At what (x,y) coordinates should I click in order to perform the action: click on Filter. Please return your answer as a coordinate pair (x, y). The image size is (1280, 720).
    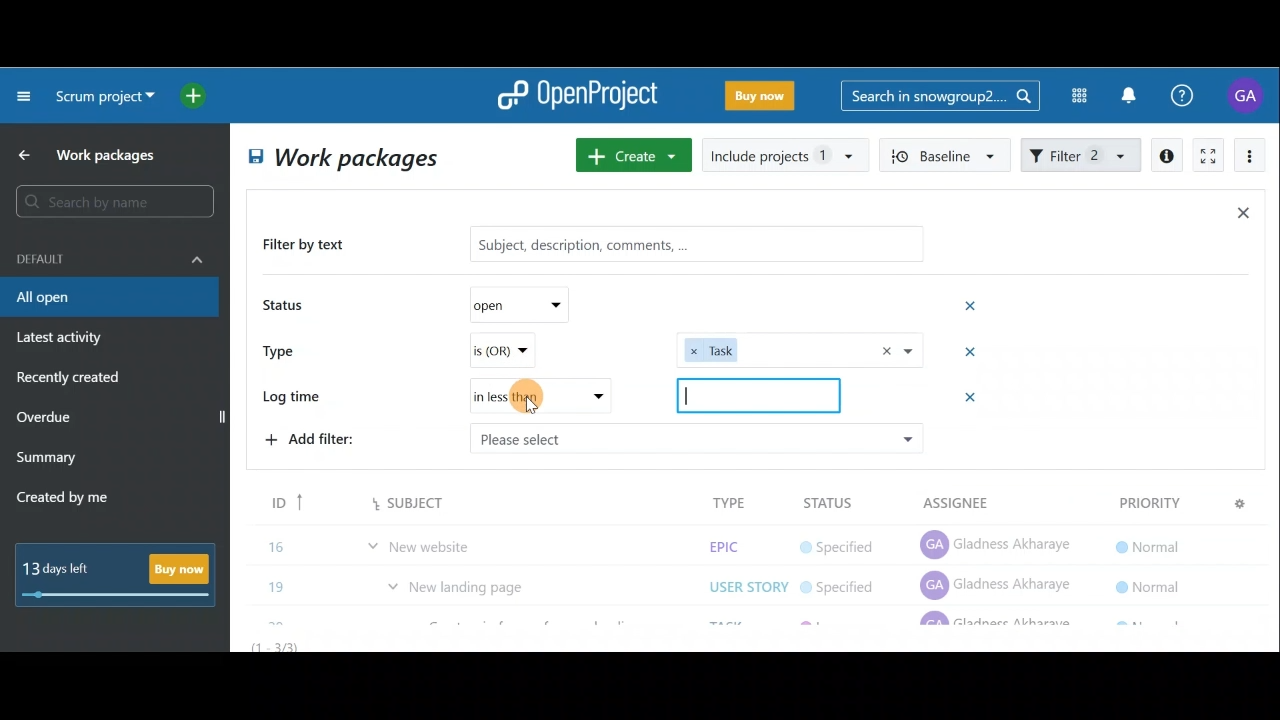
    Looking at the image, I should click on (1082, 153).